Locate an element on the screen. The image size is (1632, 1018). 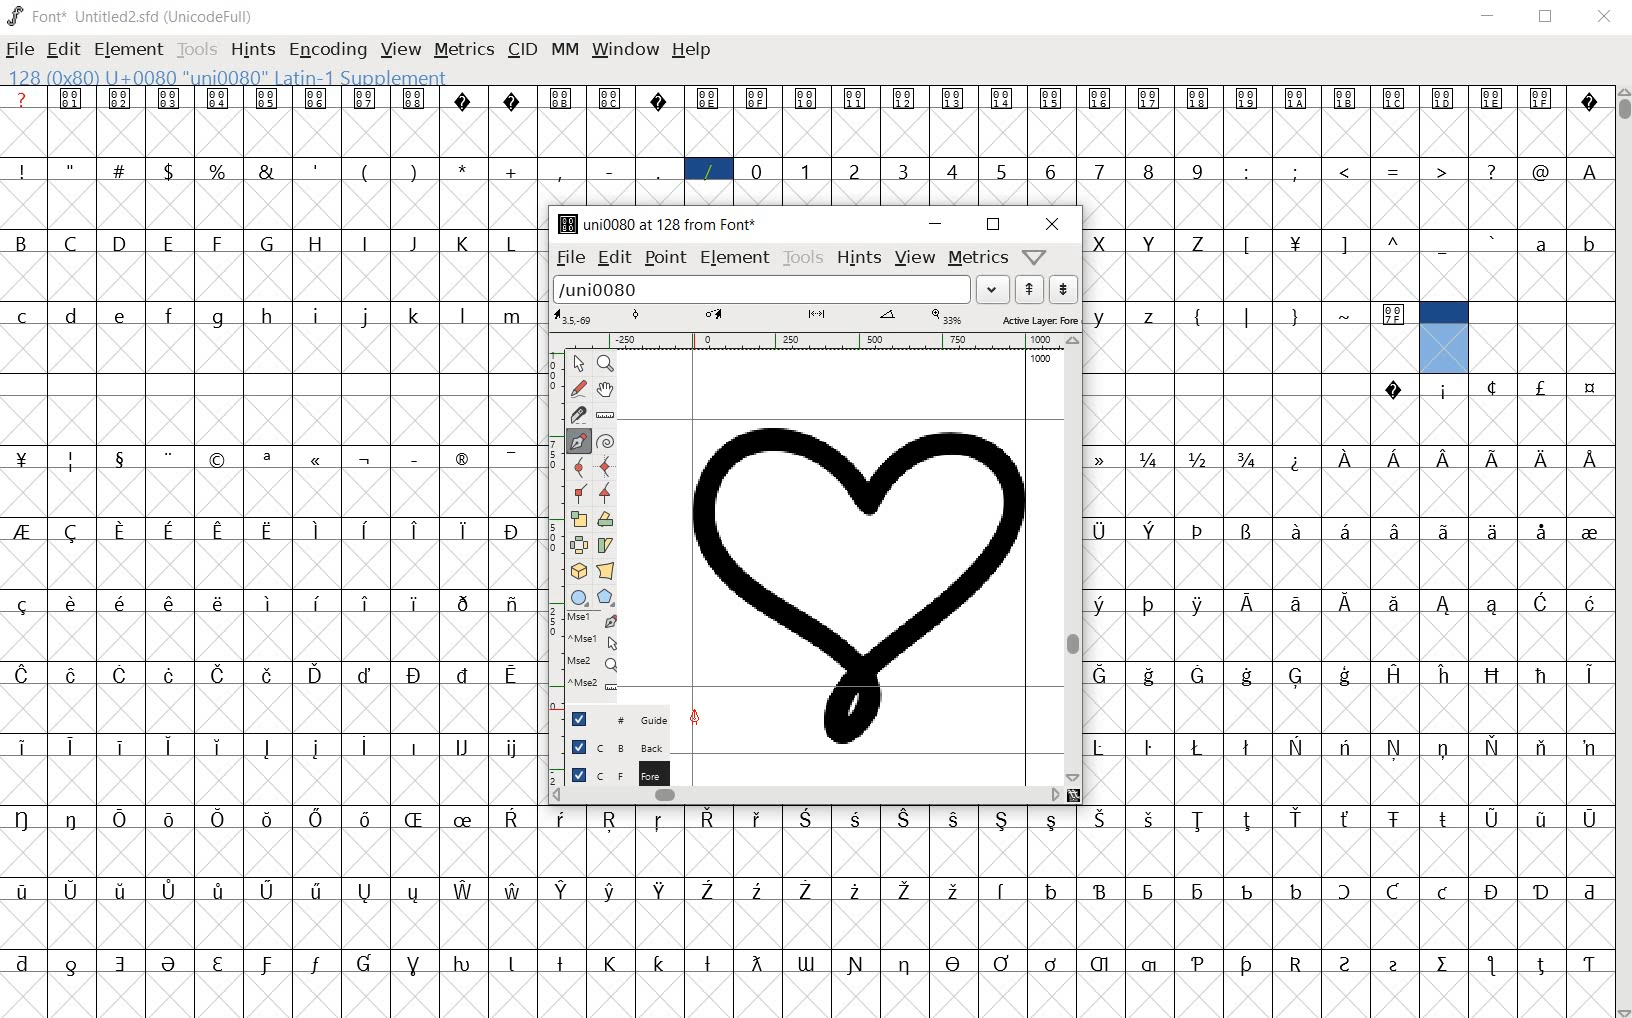
glyph is located at coordinates (168, 171).